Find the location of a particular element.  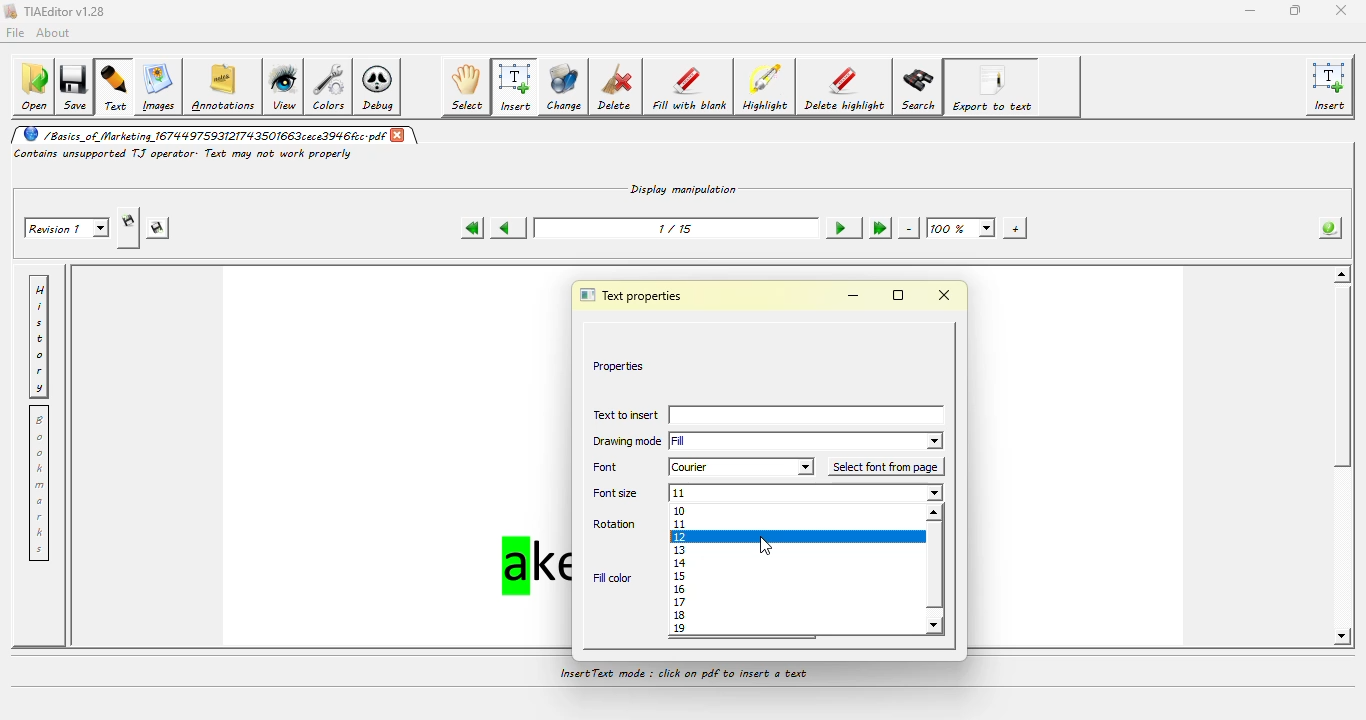

Select font from page is located at coordinates (886, 467).